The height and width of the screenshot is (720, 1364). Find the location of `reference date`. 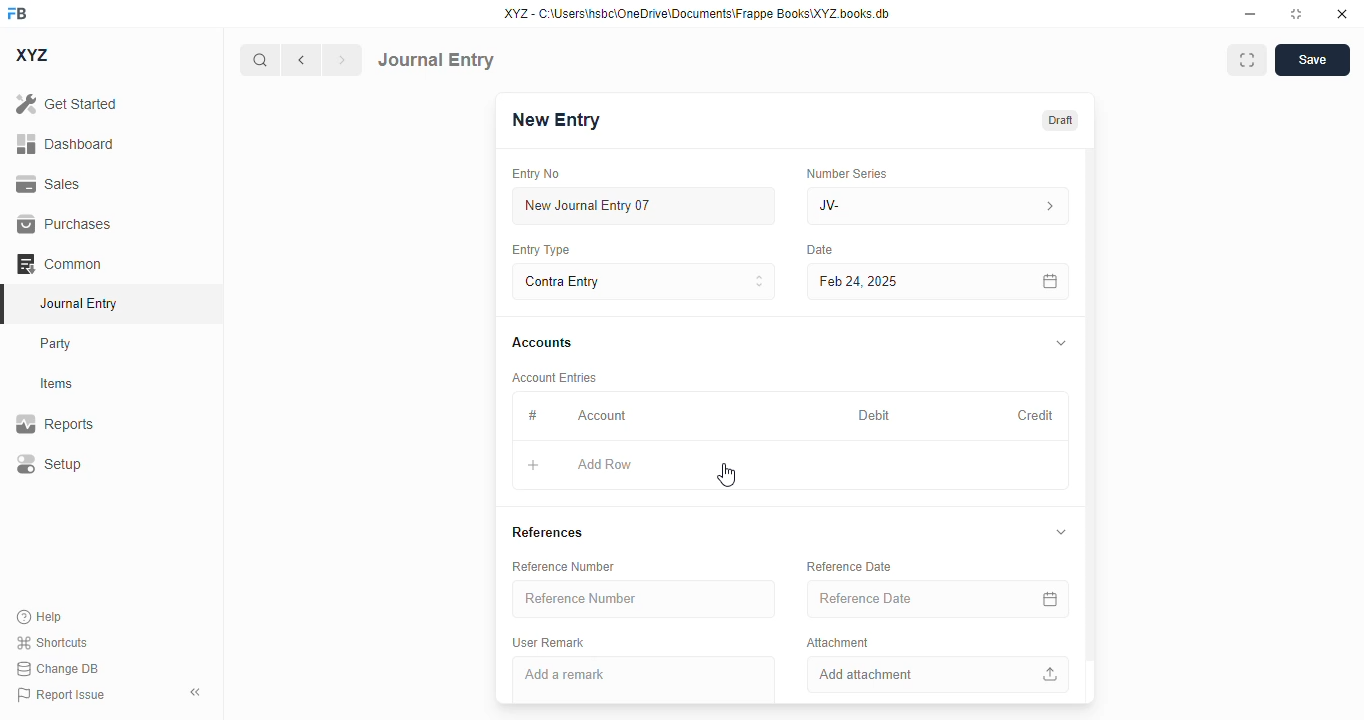

reference date is located at coordinates (897, 598).